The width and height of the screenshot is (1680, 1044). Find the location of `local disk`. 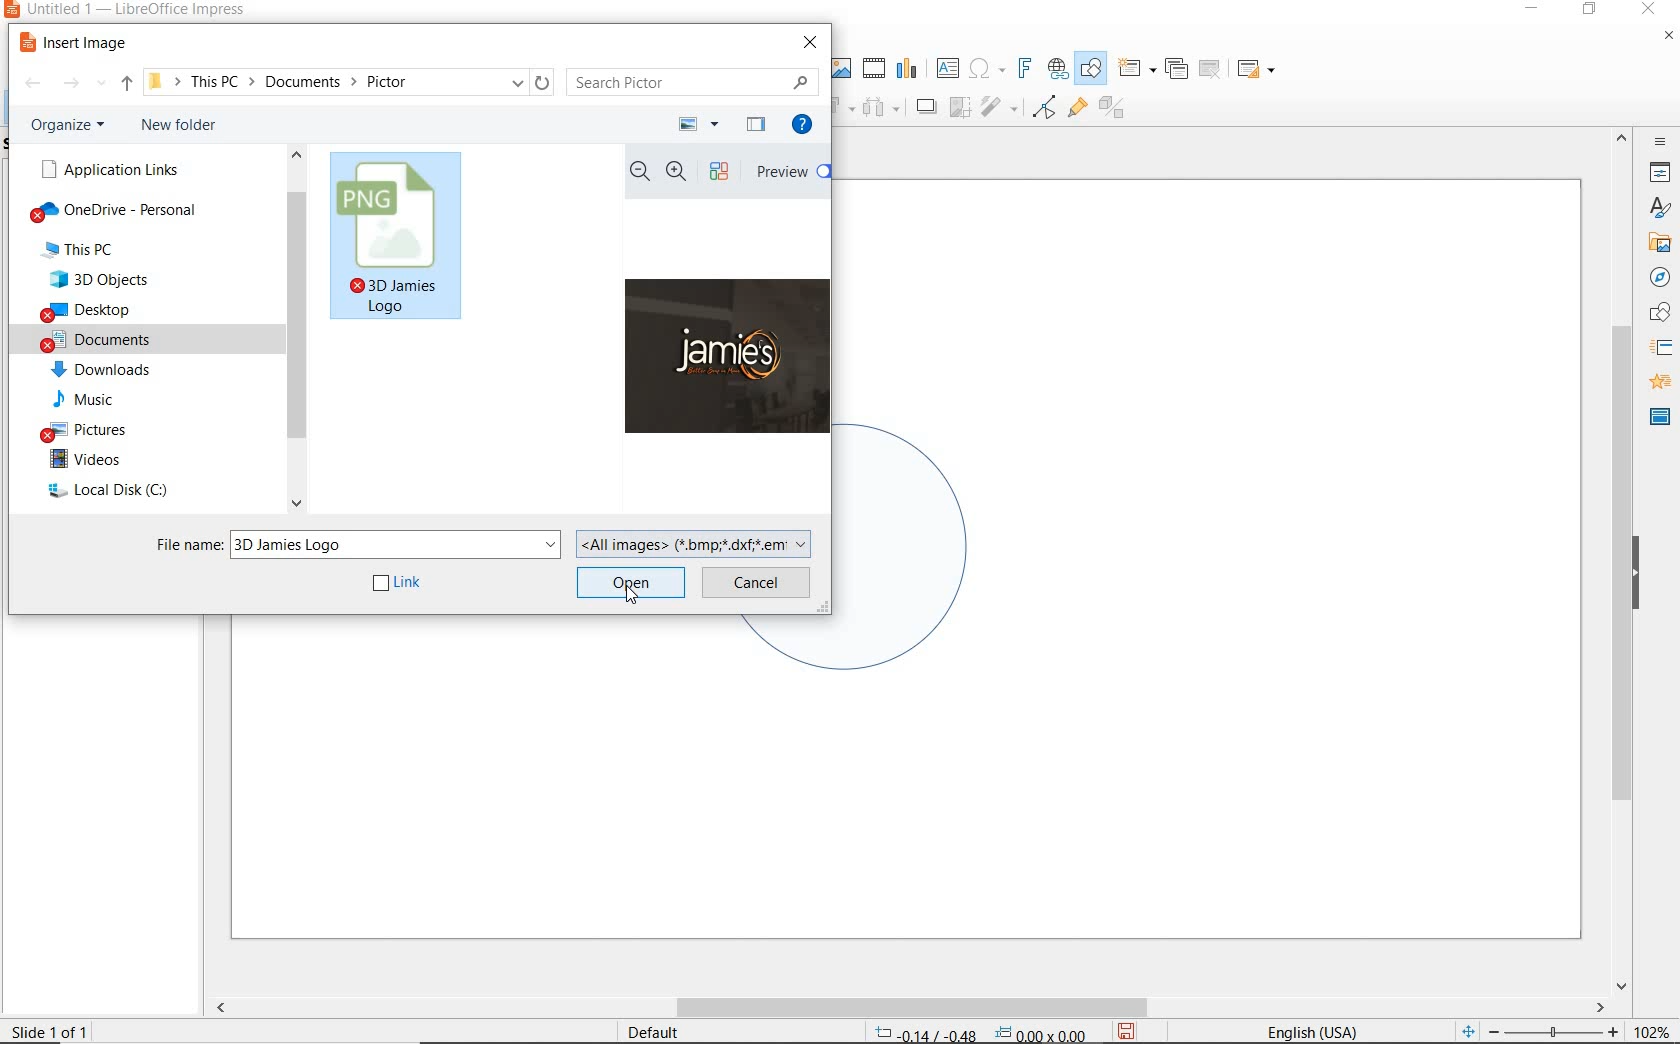

local disk is located at coordinates (116, 492).